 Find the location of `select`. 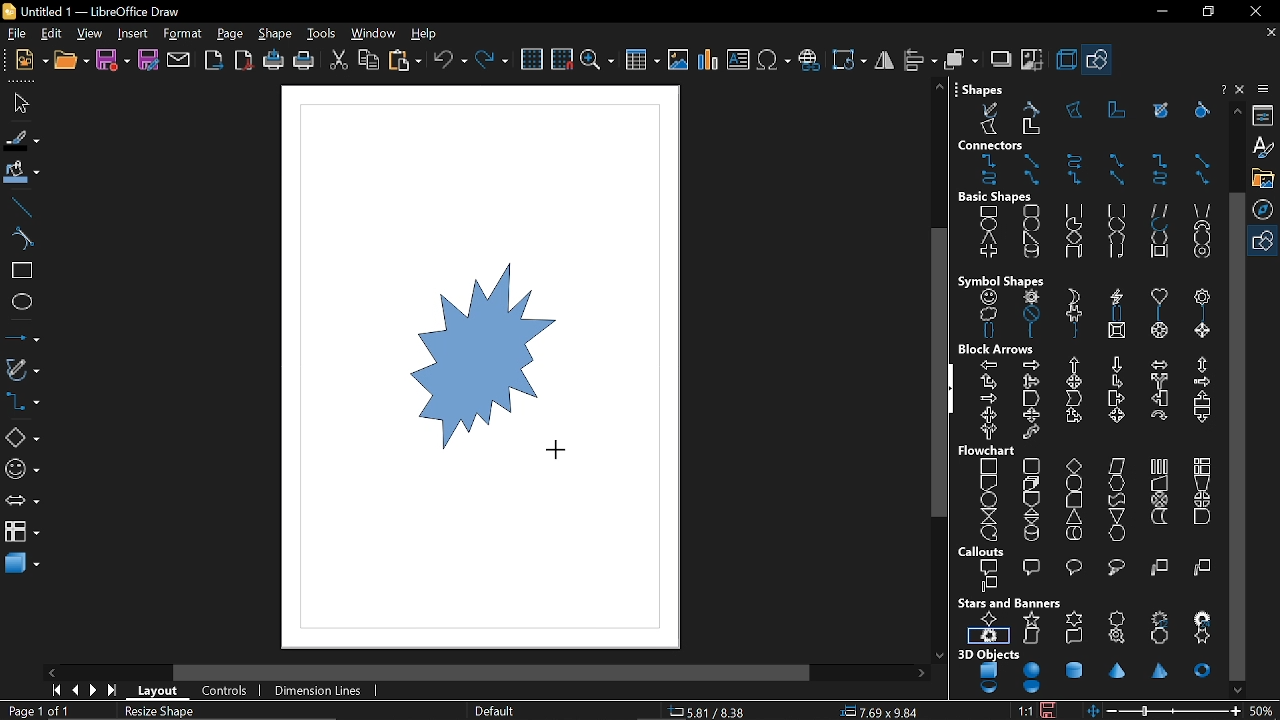

select is located at coordinates (18, 103).